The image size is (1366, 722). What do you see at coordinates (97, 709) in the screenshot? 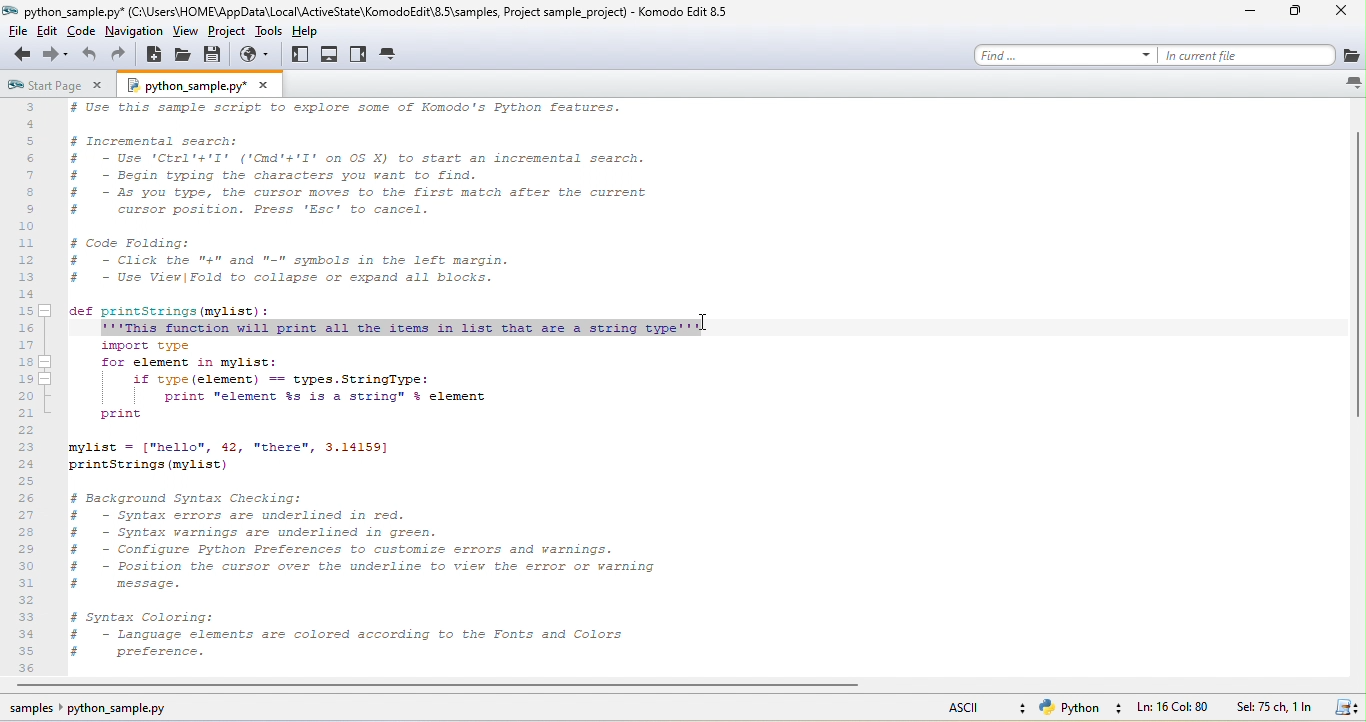
I see `sample python sample py` at bounding box center [97, 709].